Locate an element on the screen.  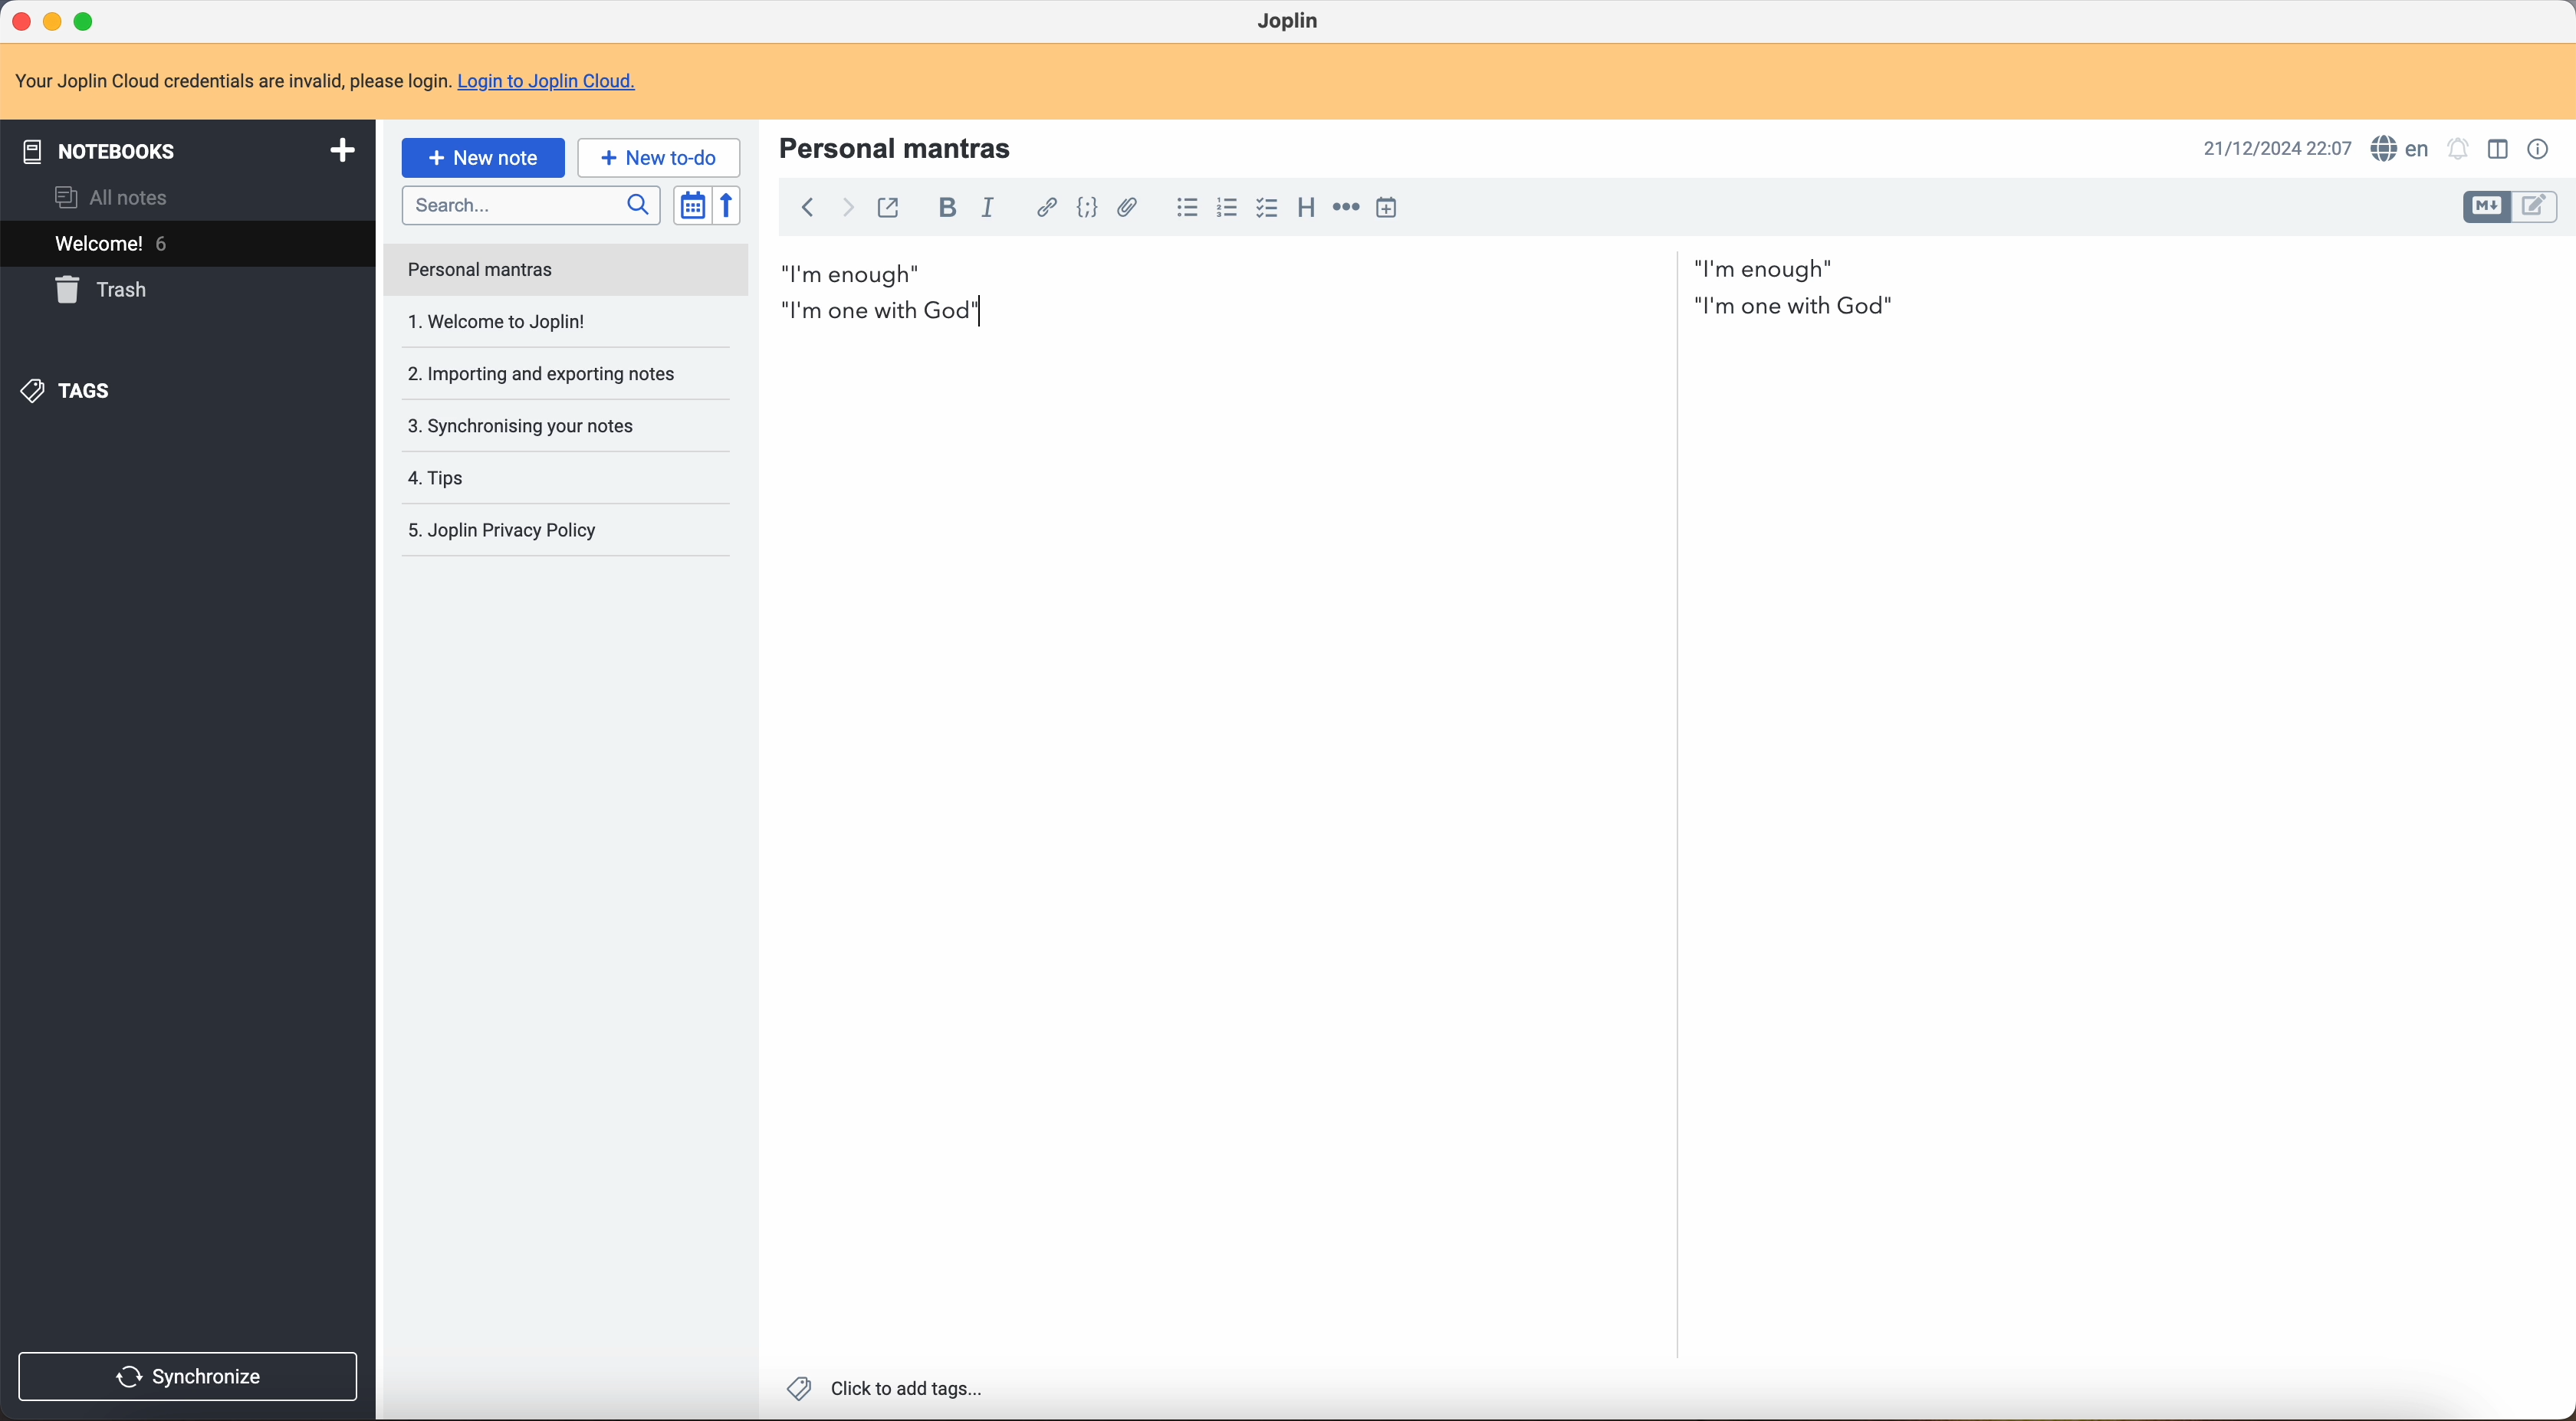
I'm enough first mantra is located at coordinates (1312, 268).